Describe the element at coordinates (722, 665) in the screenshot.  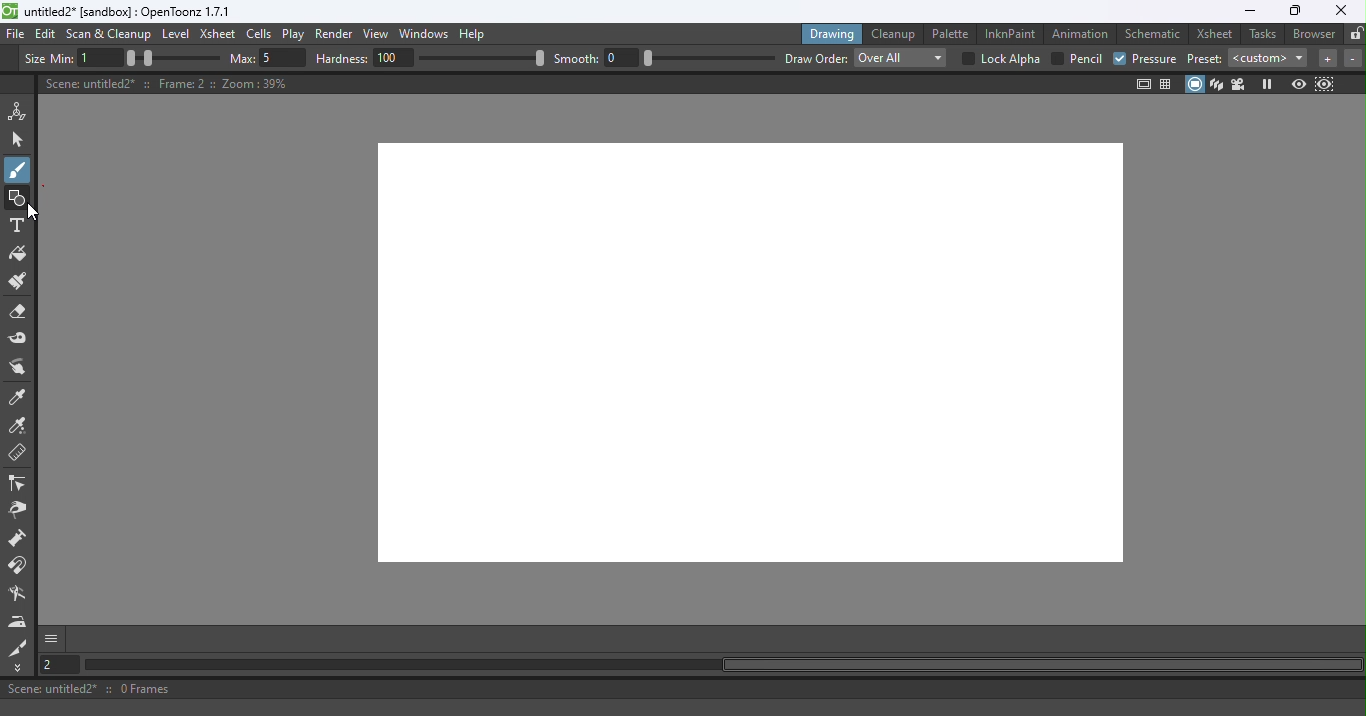
I see `Horizontal scroll bar` at that location.